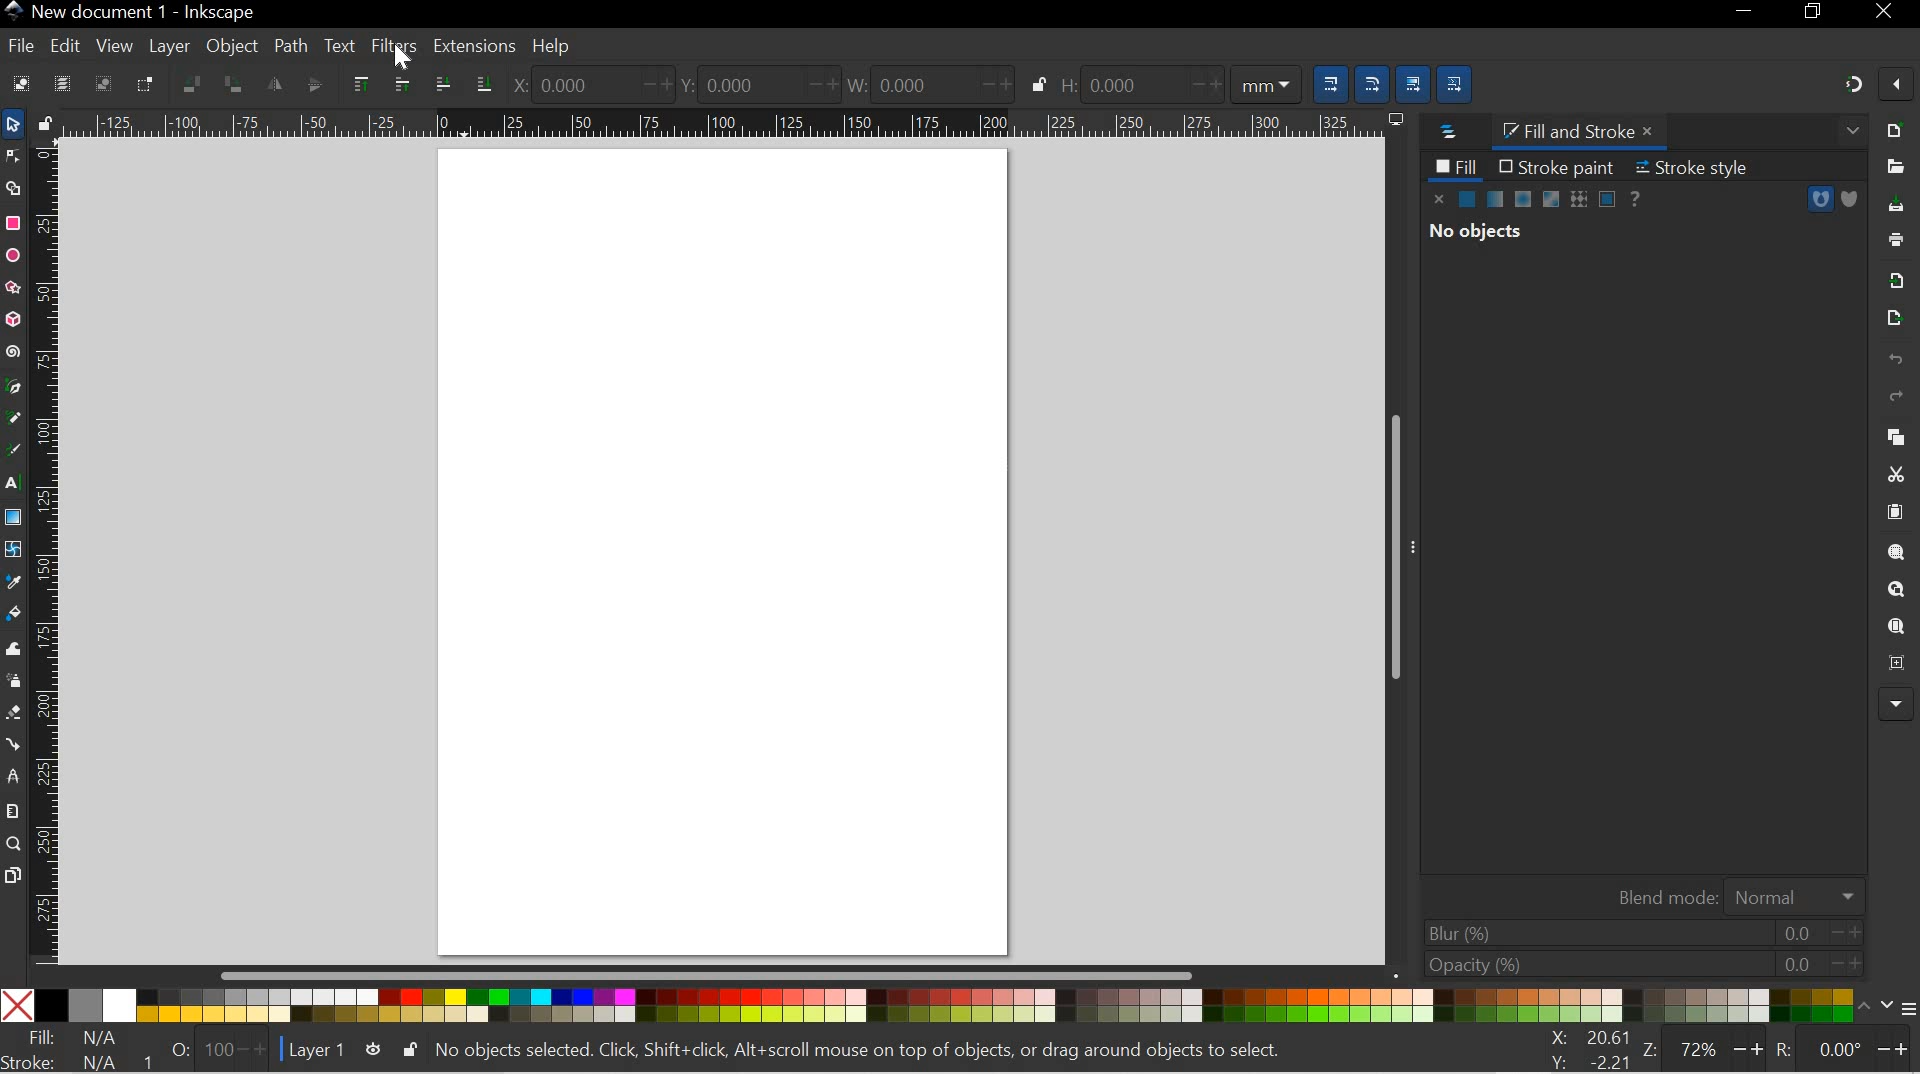 The image size is (1920, 1074). What do you see at coordinates (289, 44) in the screenshot?
I see `PATH` at bounding box center [289, 44].